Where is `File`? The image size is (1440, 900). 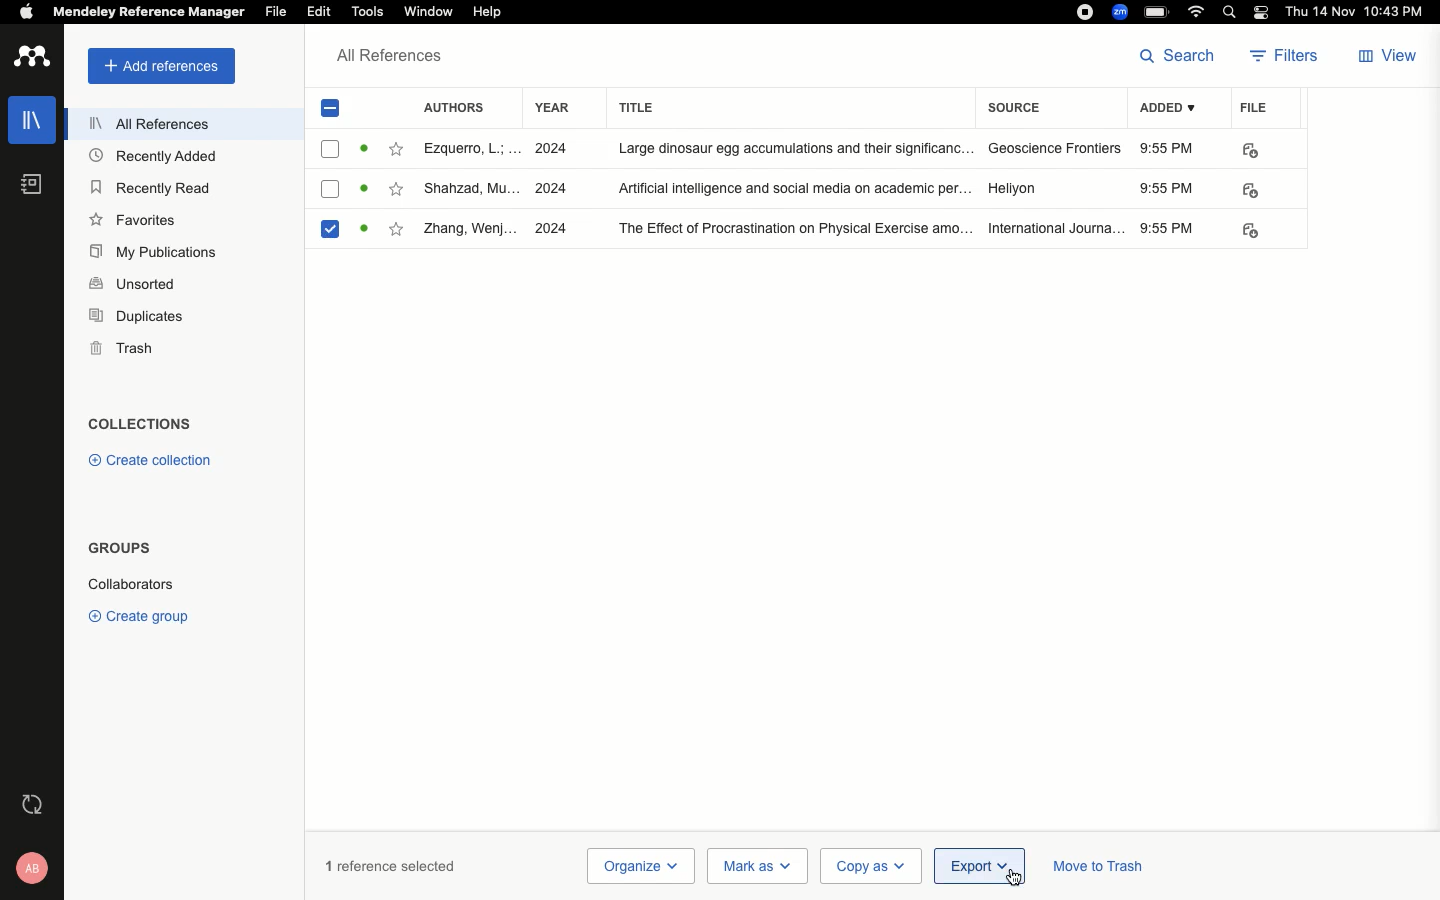
File is located at coordinates (1254, 106).